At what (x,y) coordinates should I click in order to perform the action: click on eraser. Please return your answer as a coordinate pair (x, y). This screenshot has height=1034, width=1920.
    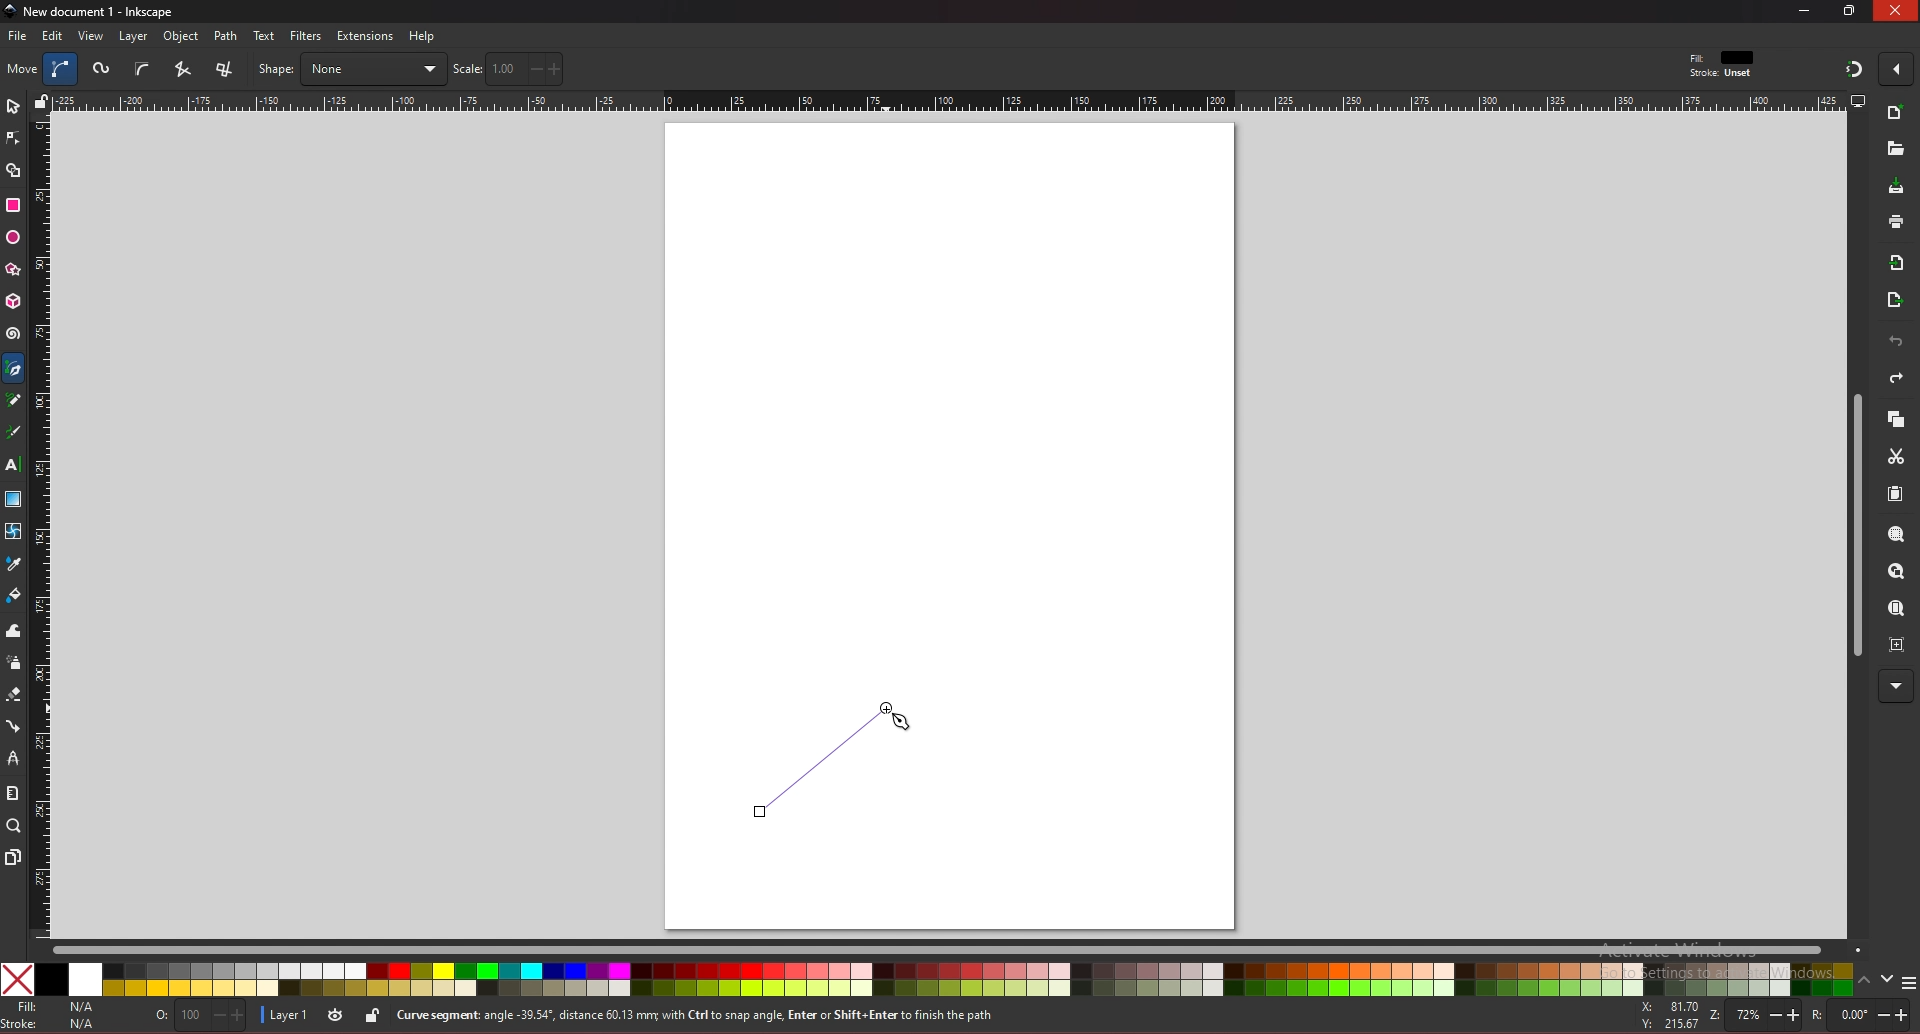
    Looking at the image, I should click on (13, 695).